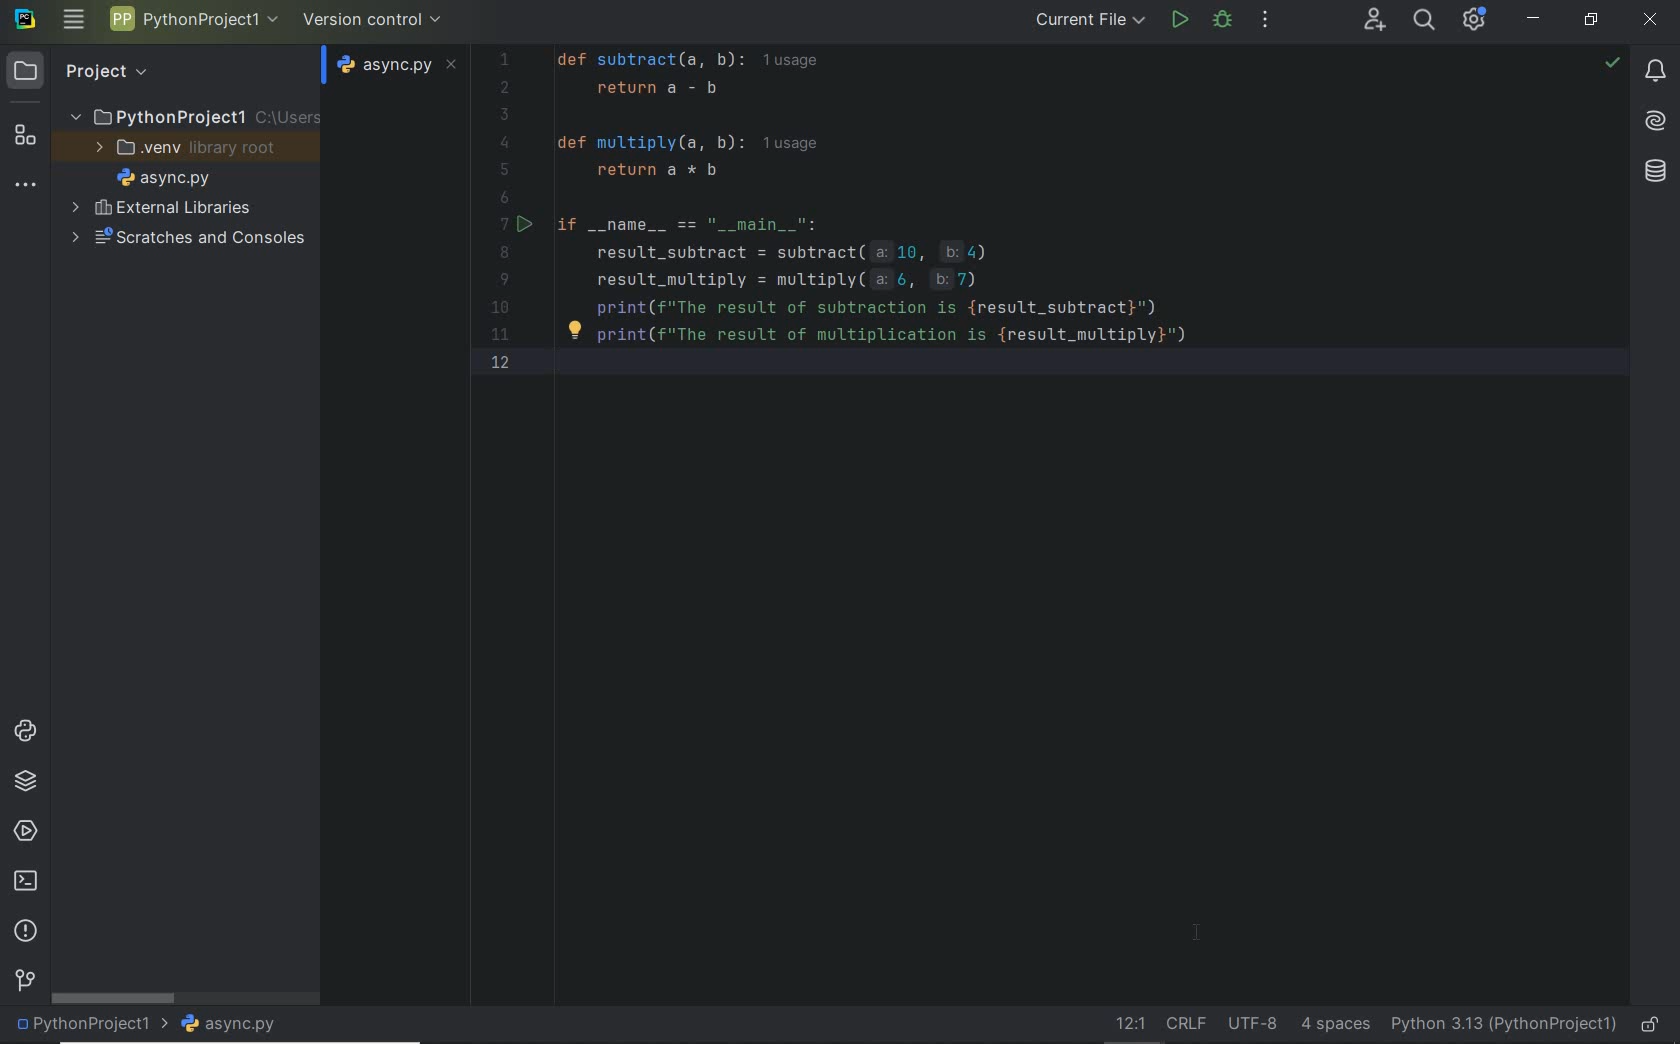  I want to click on problems, so click(25, 931).